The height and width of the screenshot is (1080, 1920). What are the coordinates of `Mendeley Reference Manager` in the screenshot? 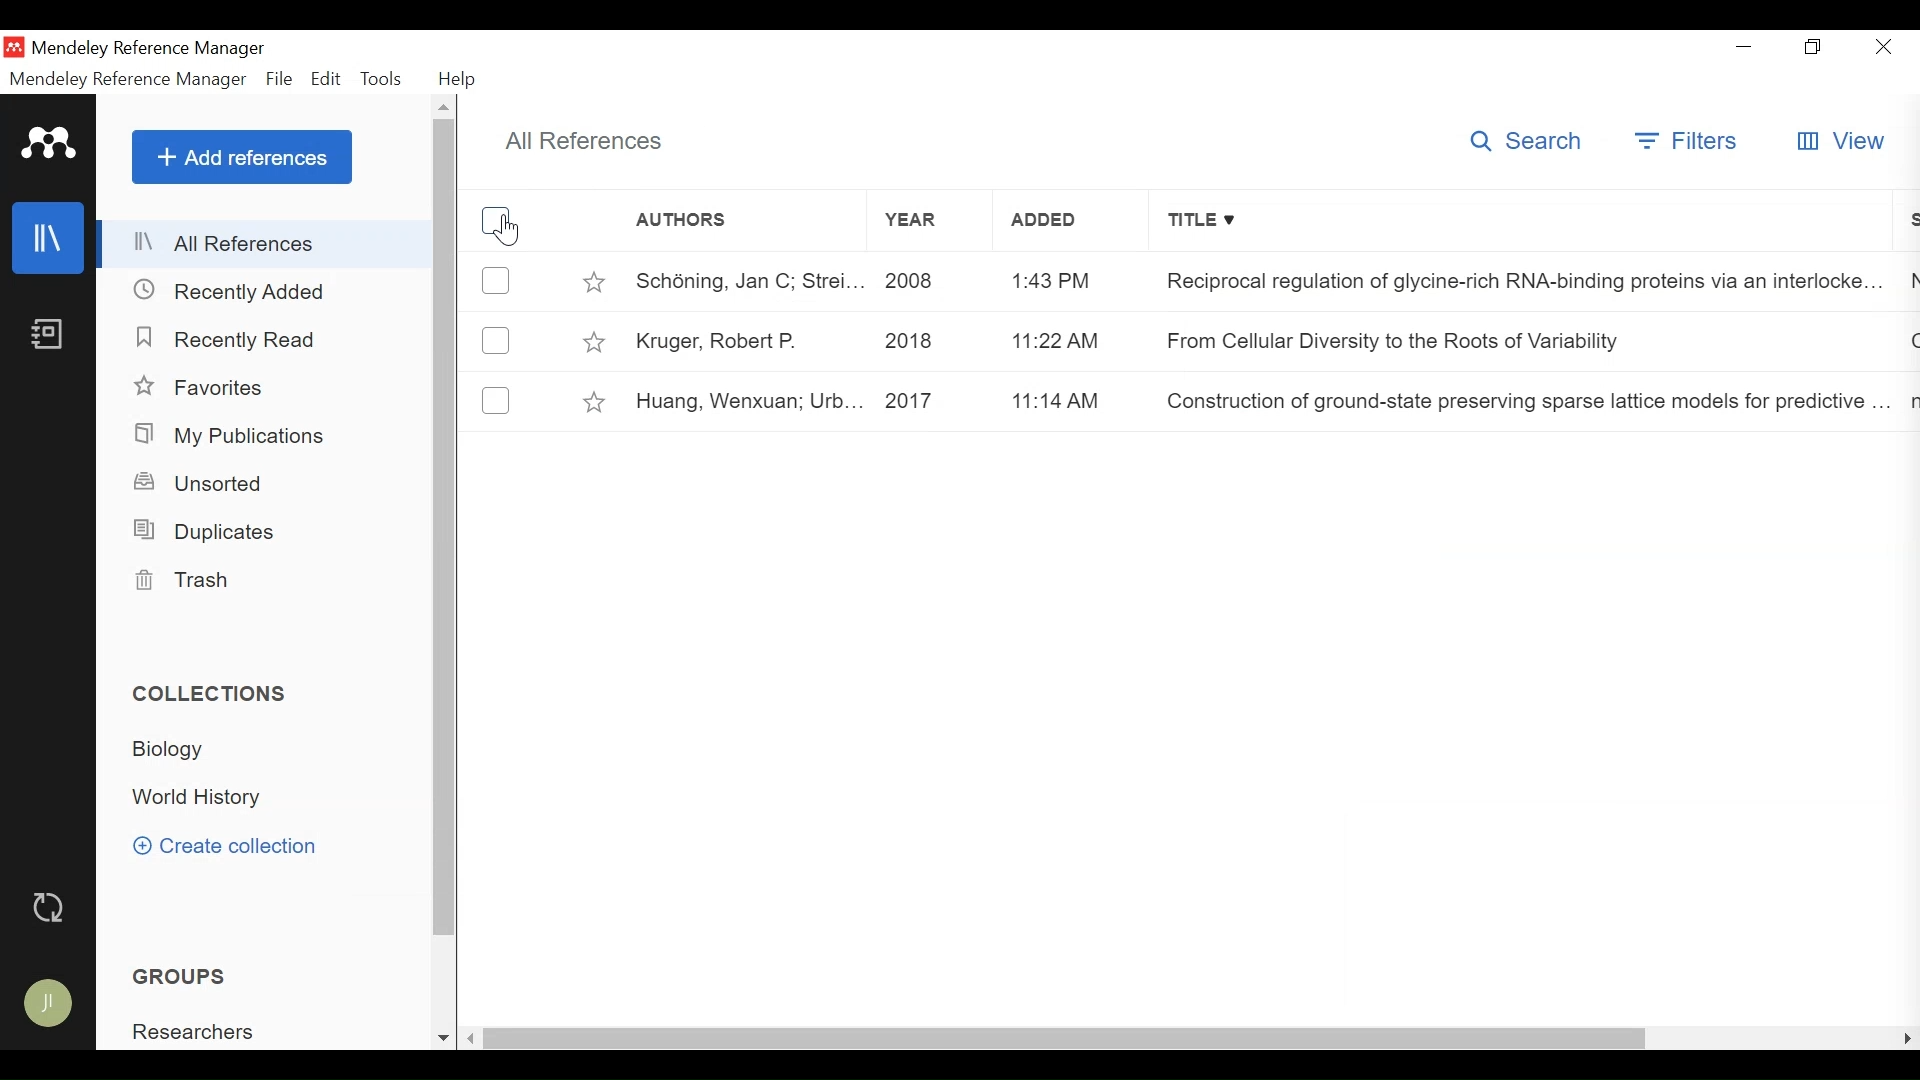 It's located at (149, 49).